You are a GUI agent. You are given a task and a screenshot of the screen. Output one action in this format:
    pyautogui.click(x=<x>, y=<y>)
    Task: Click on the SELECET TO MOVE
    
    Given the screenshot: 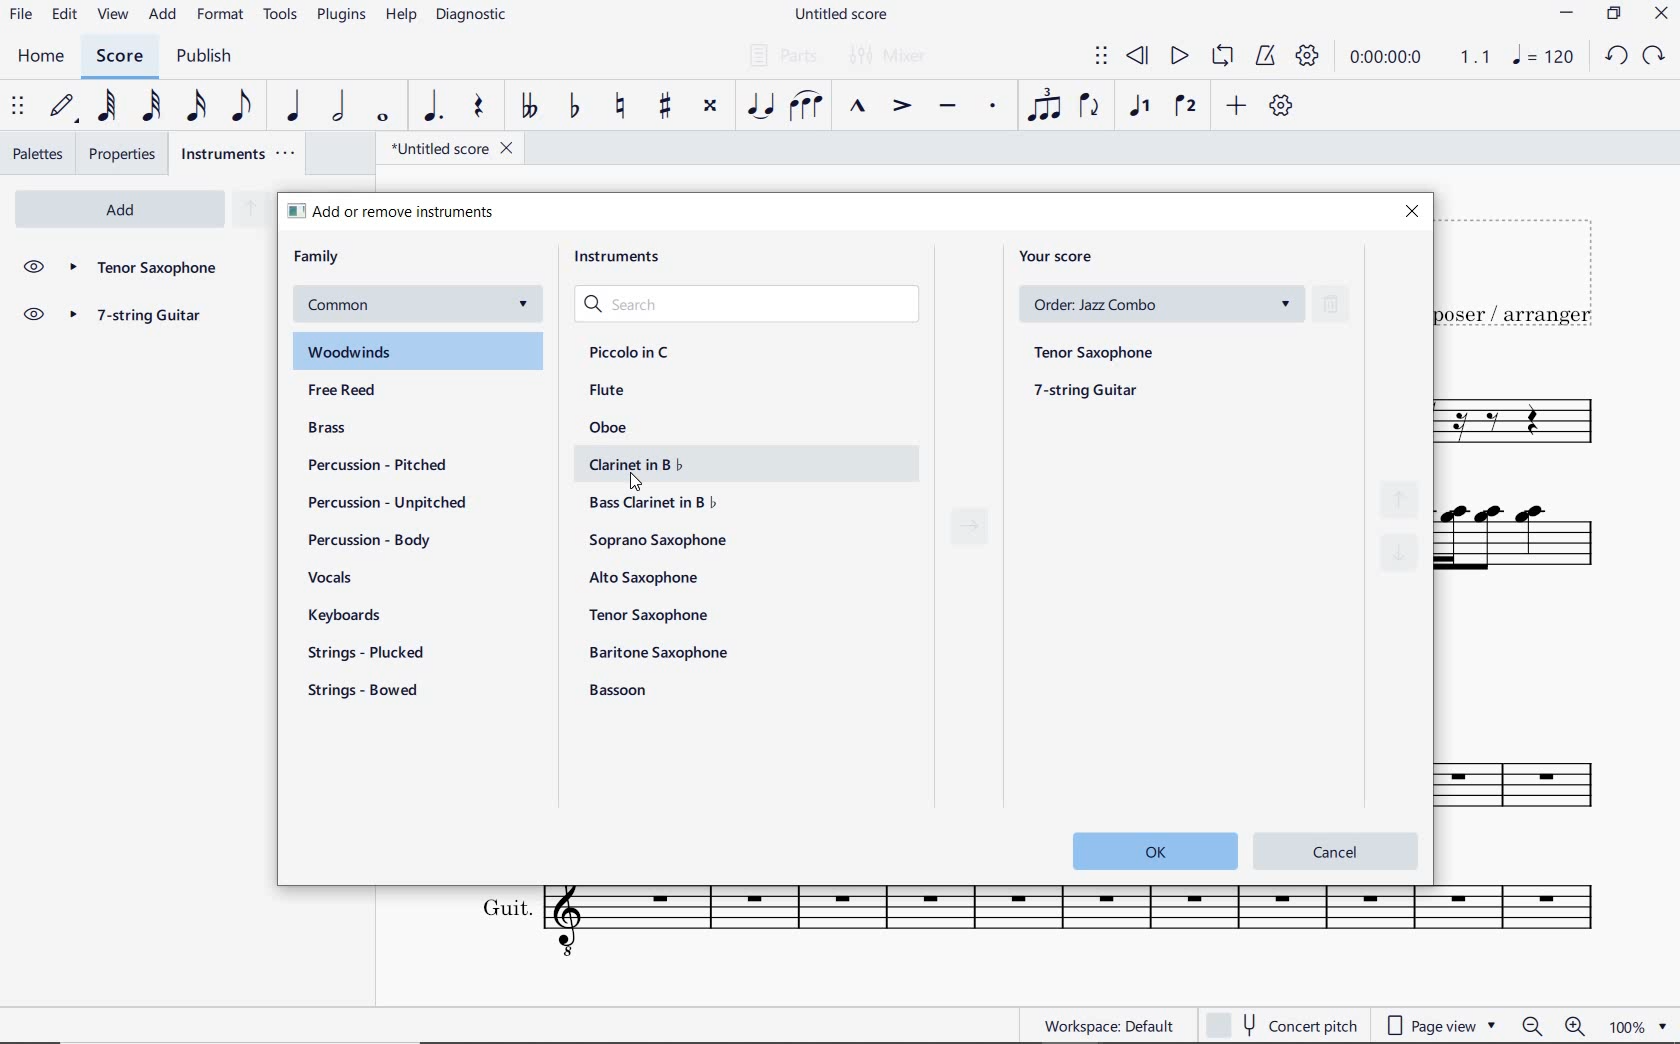 What is the action you would take?
    pyautogui.click(x=18, y=107)
    